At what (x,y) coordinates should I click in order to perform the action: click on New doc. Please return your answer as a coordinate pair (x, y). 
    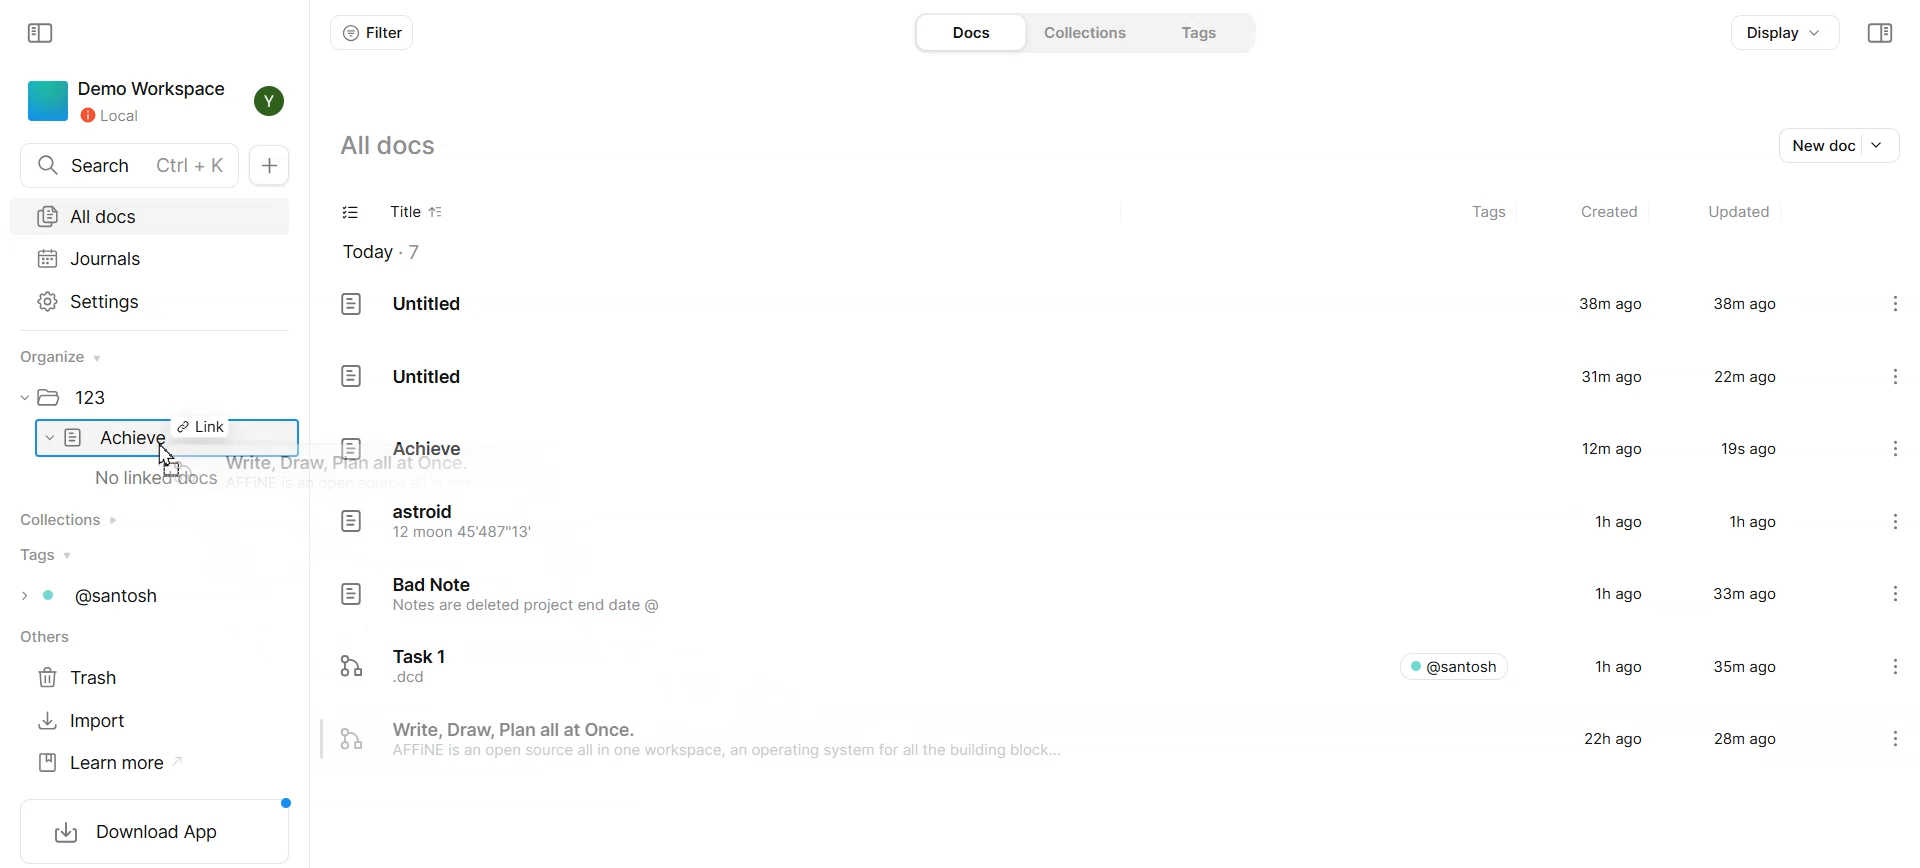
    Looking at the image, I should click on (1843, 143).